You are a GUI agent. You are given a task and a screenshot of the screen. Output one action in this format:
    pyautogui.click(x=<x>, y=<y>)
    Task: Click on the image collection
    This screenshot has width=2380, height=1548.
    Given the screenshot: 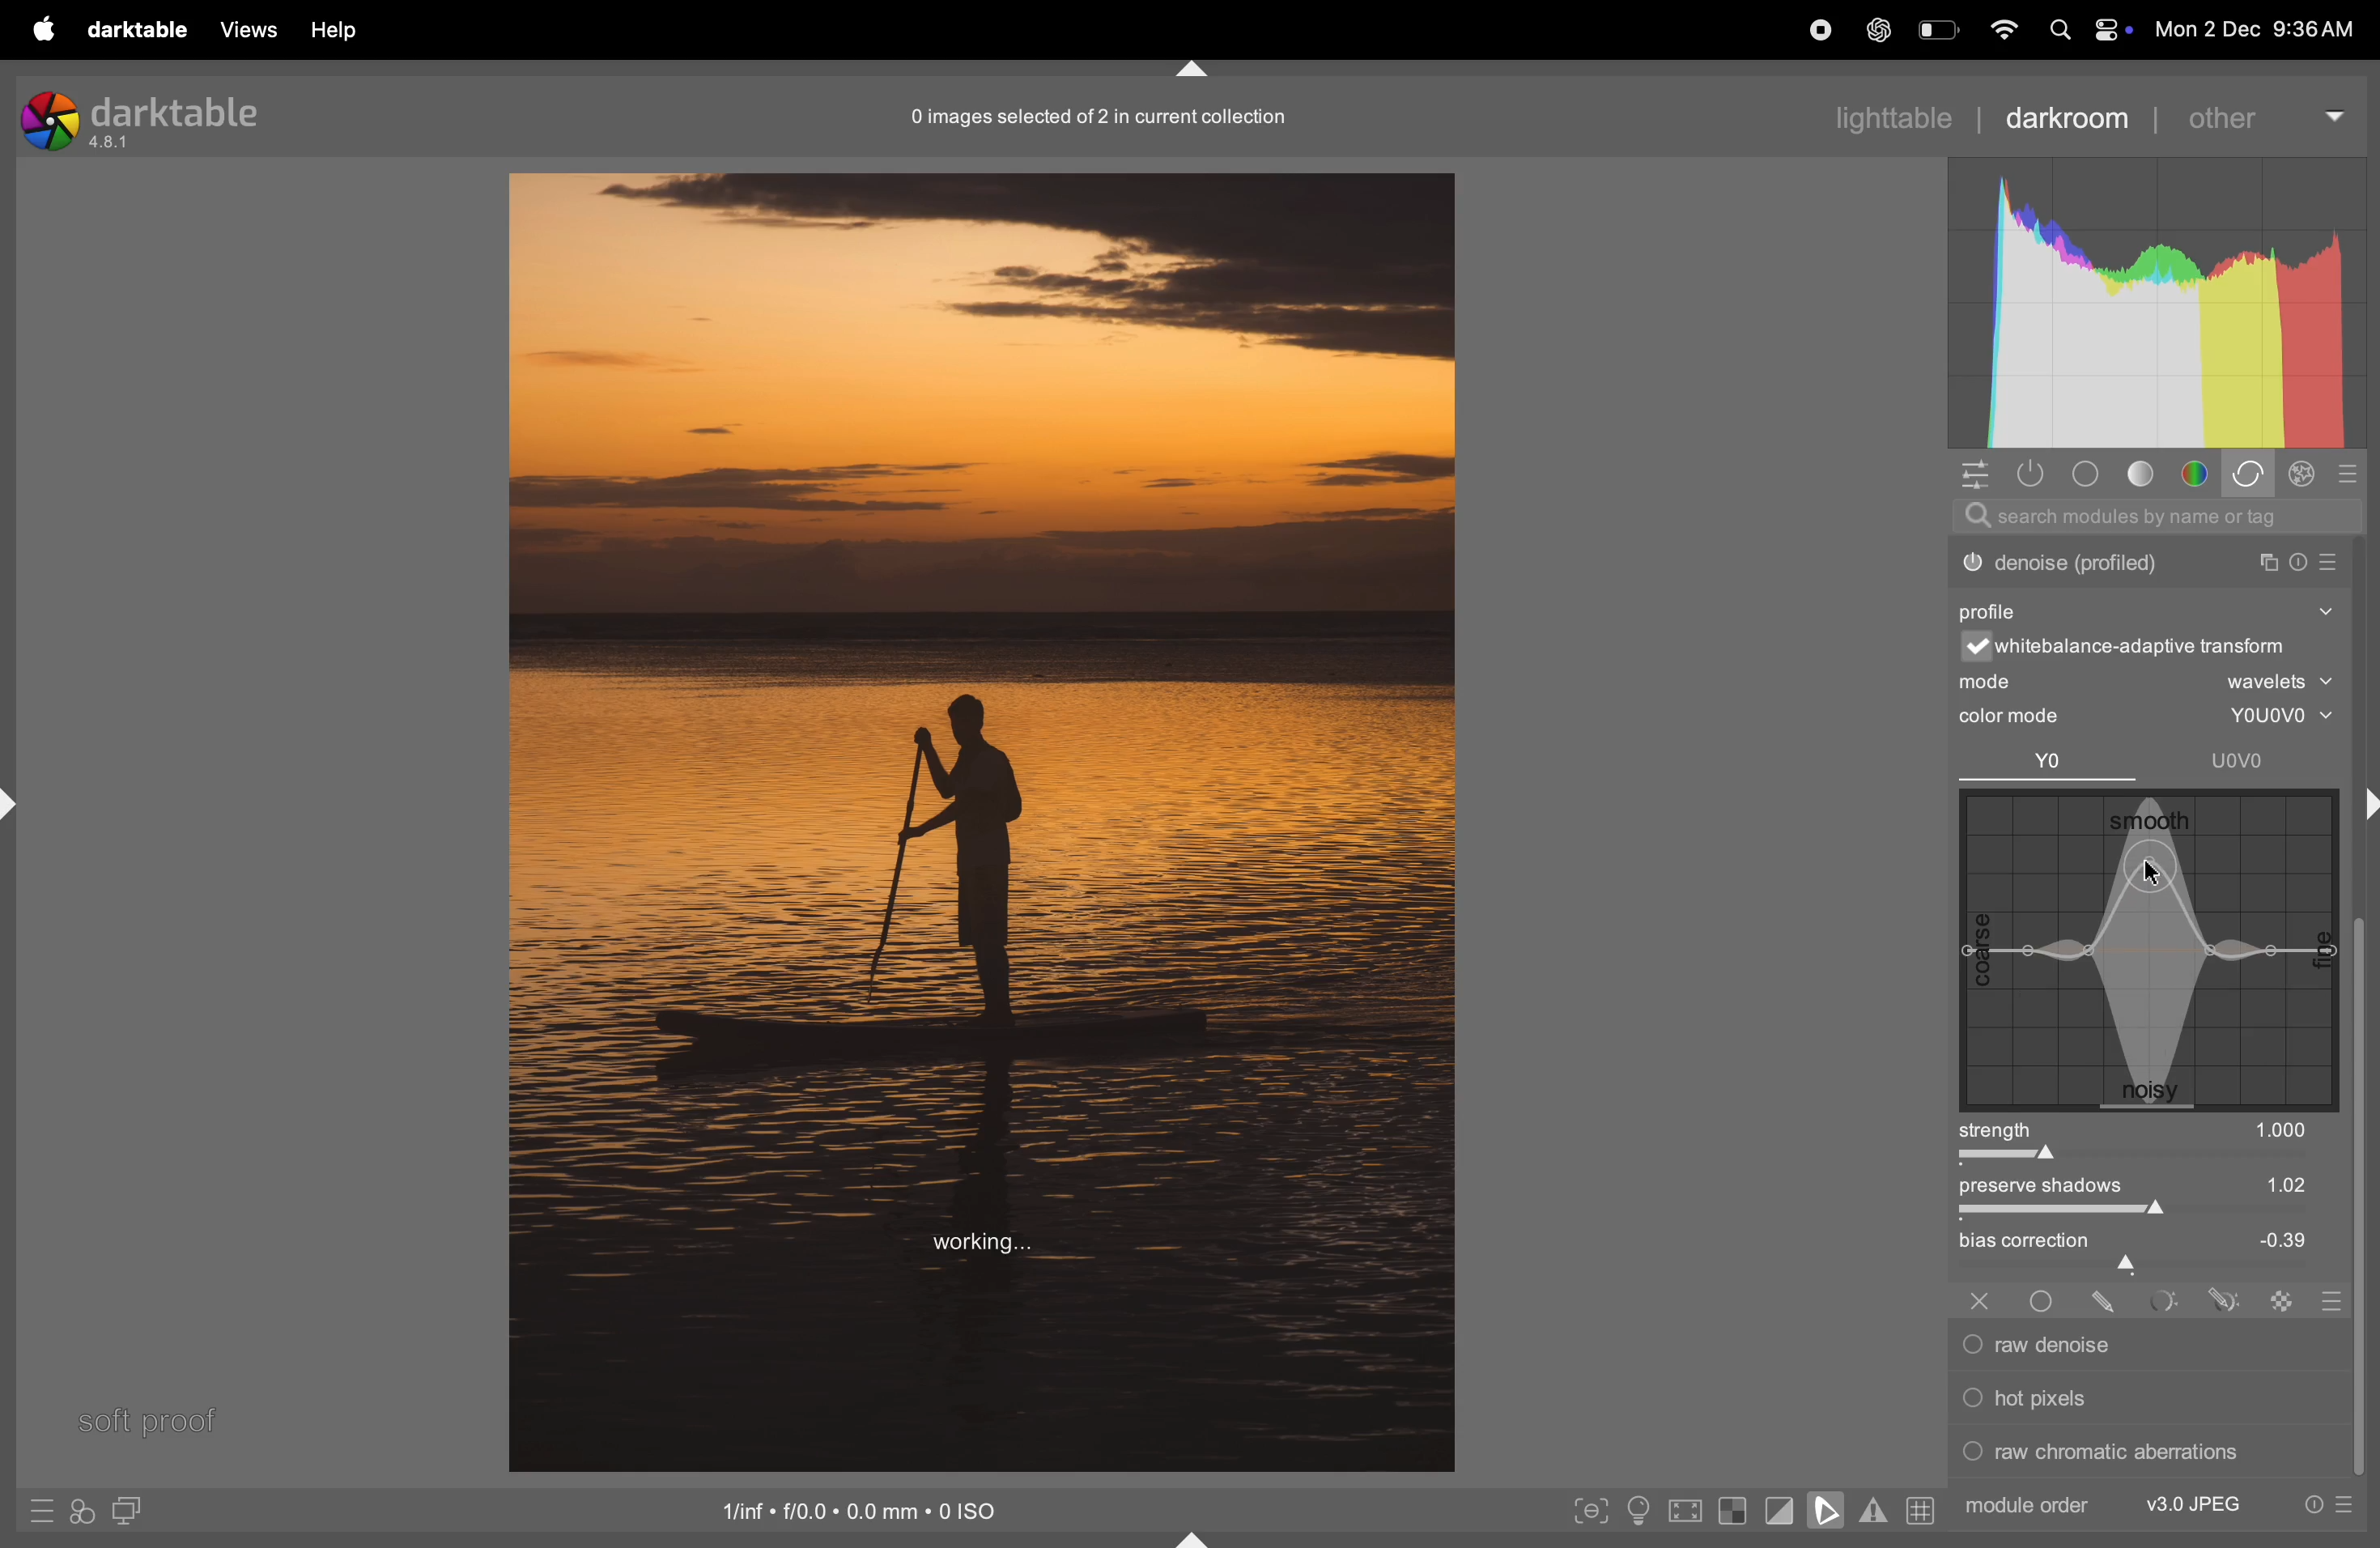 What is the action you would take?
    pyautogui.click(x=1095, y=116)
    